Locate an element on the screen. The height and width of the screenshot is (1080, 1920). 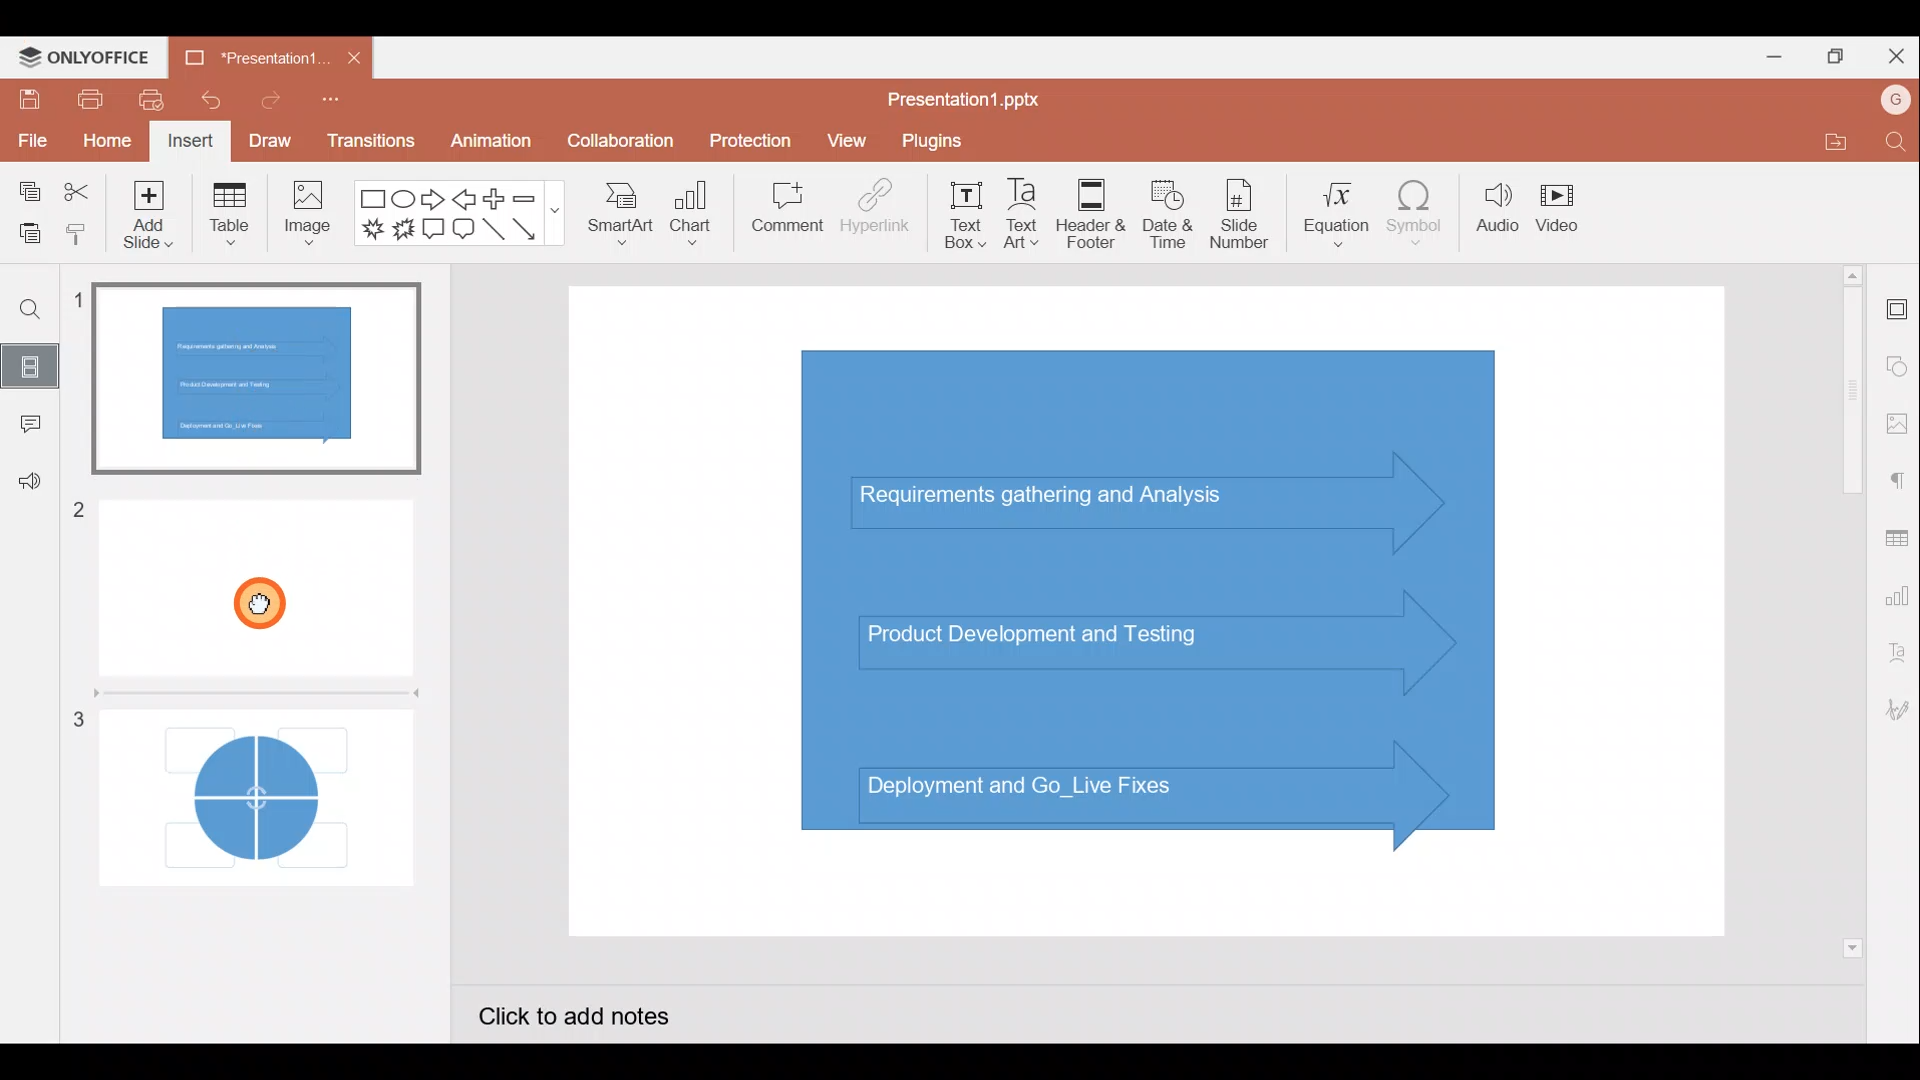
Explosion 1 is located at coordinates (371, 227).